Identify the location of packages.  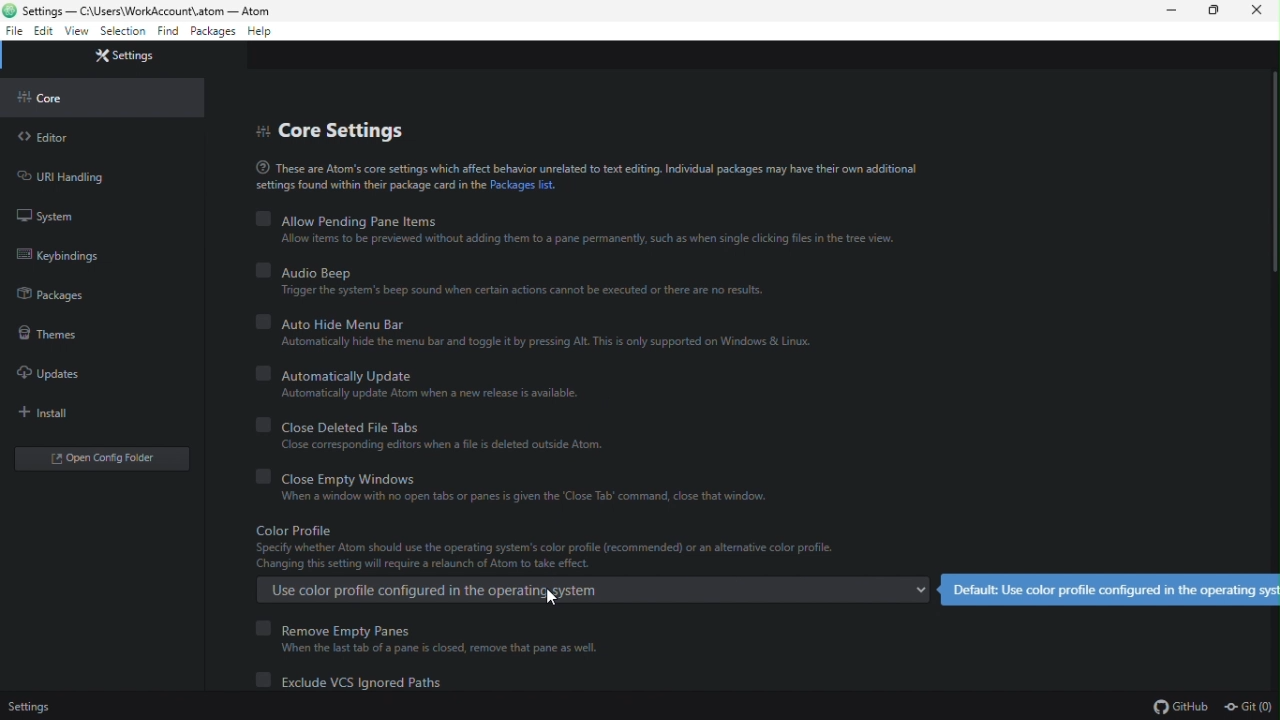
(62, 295).